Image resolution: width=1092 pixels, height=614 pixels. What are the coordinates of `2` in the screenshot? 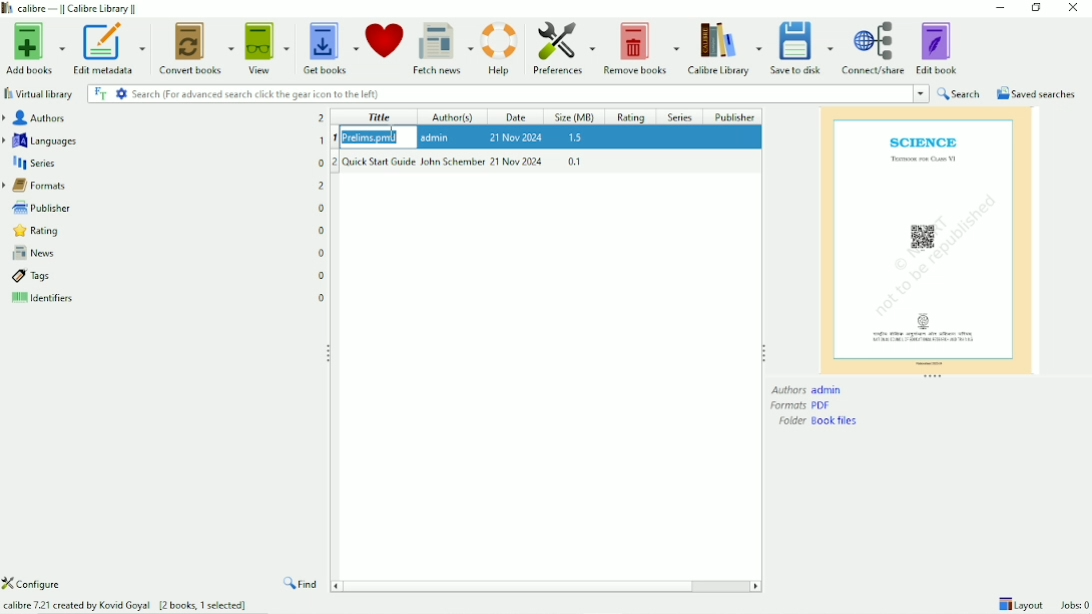 It's located at (322, 186).